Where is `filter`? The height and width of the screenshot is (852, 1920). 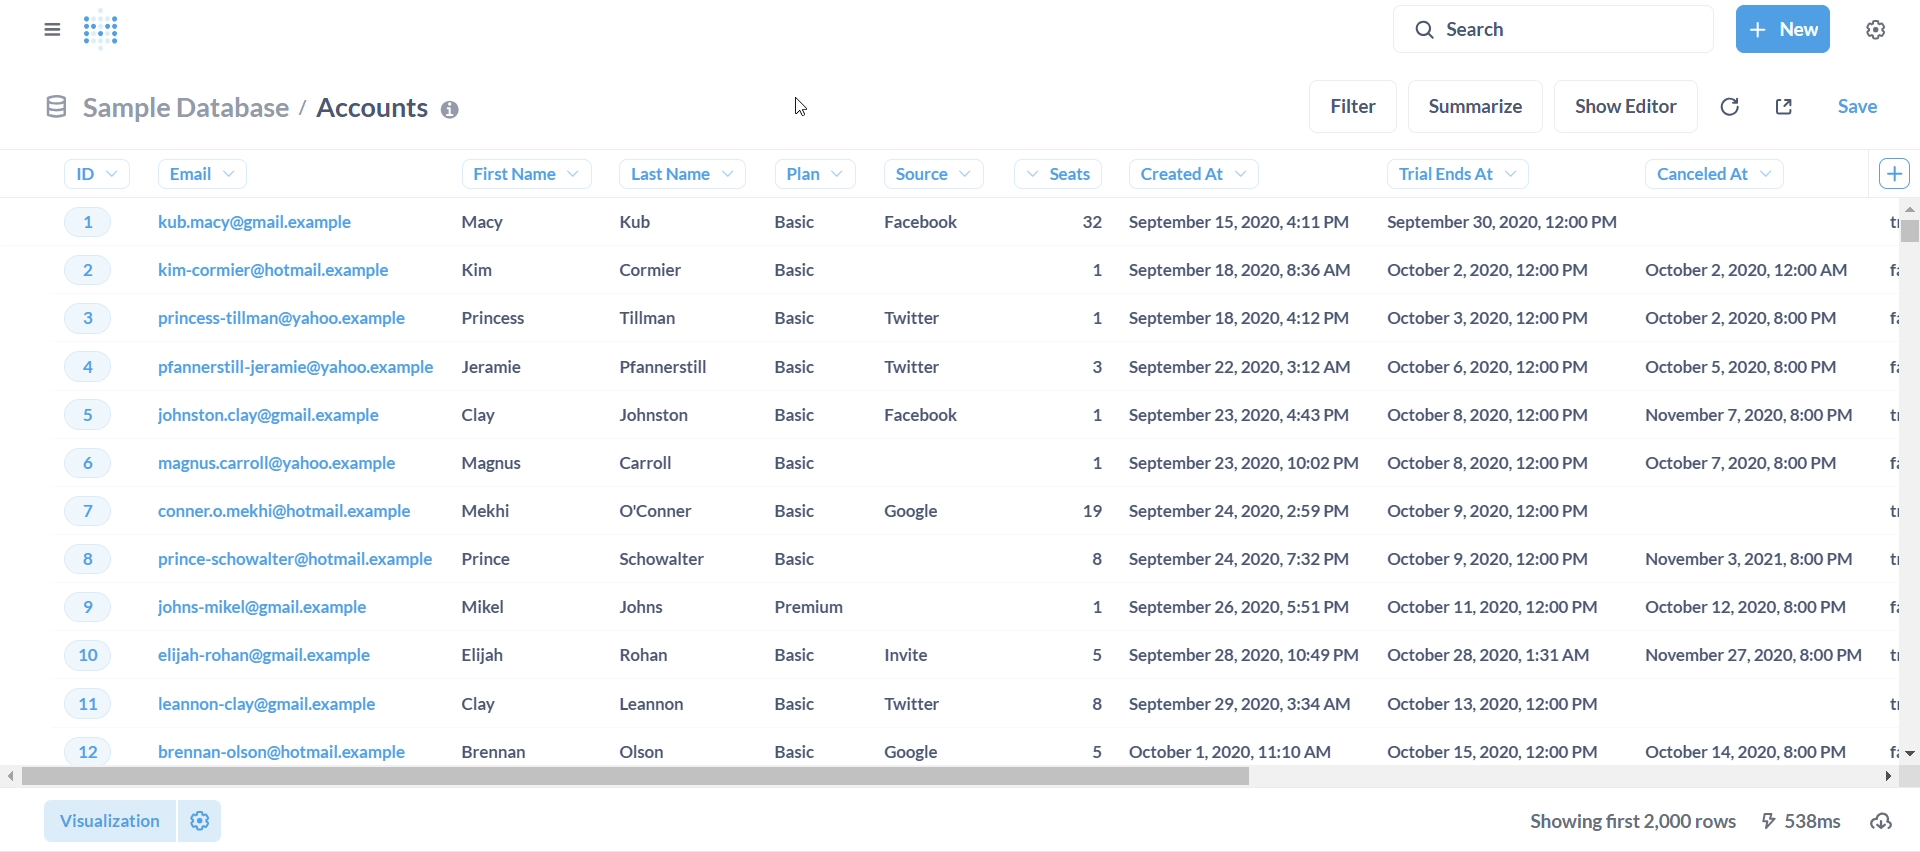
filter is located at coordinates (1351, 105).